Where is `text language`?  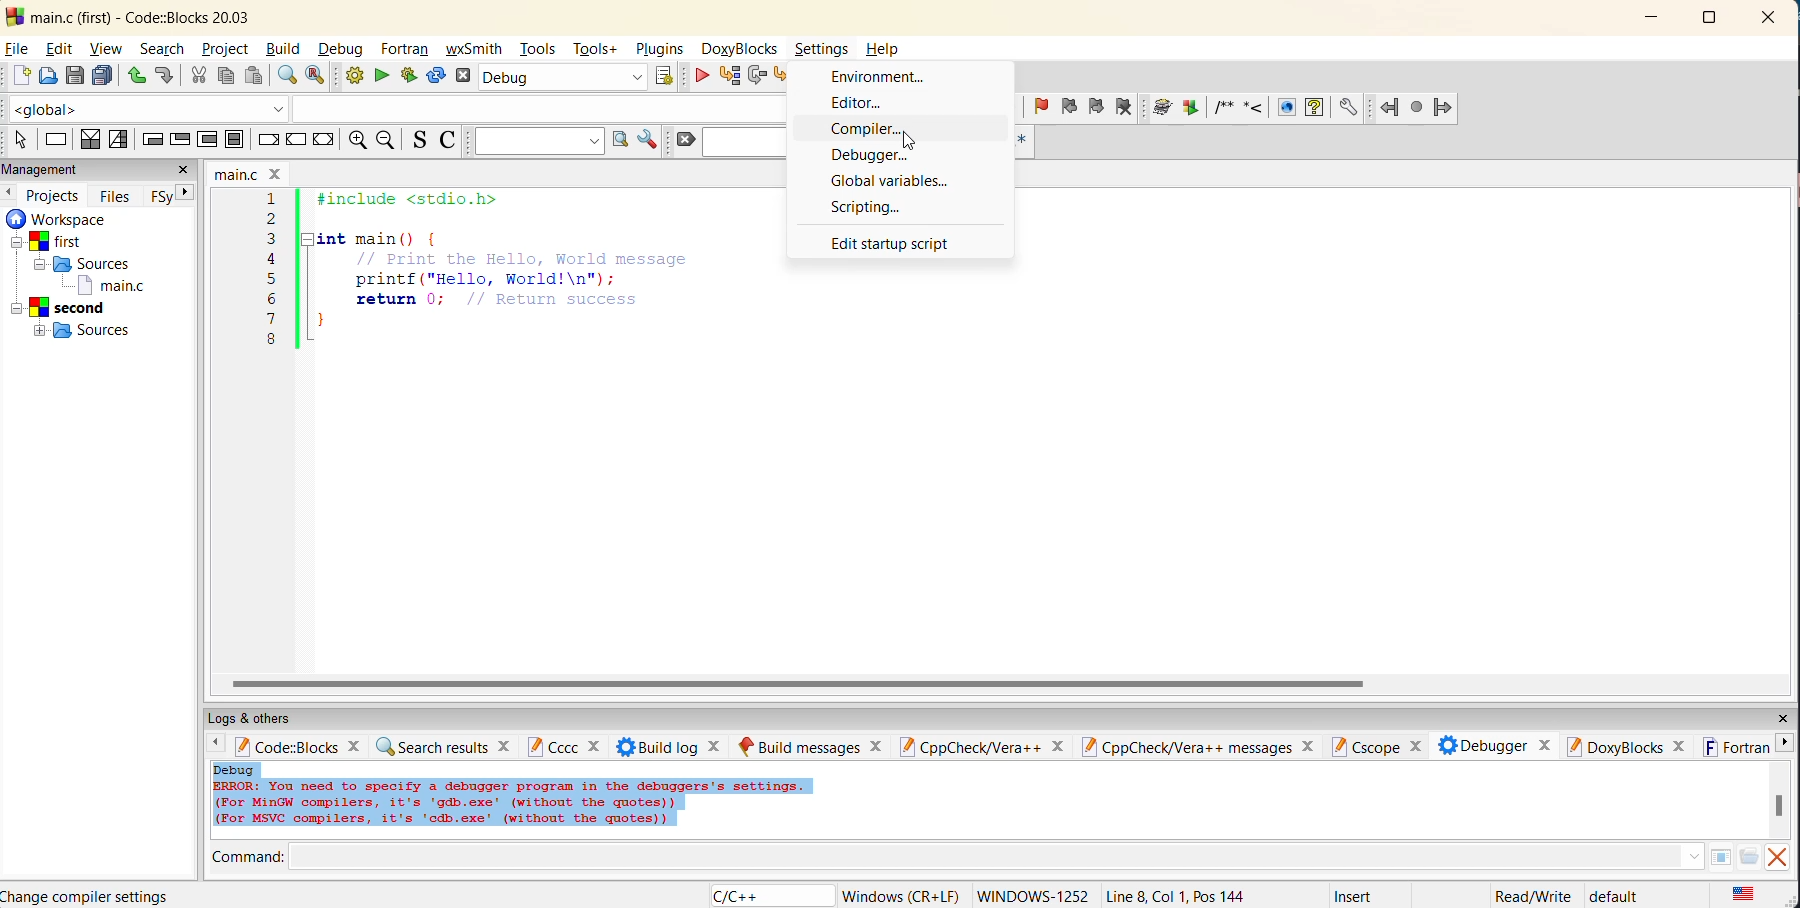 text language is located at coordinates (1747, 896).